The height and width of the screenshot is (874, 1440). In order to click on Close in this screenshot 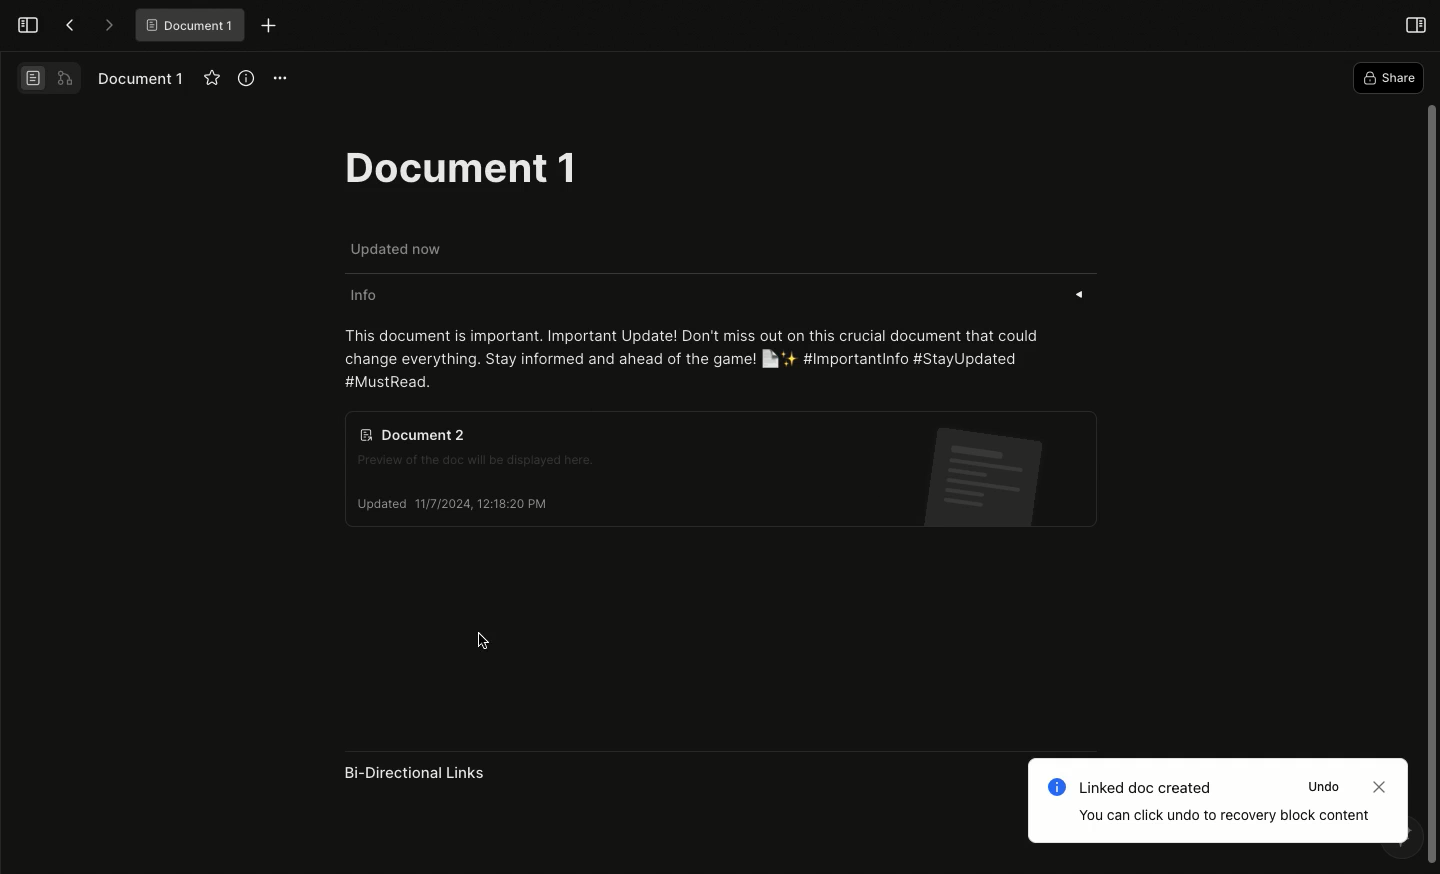, I will do `click(1382, 787)`.